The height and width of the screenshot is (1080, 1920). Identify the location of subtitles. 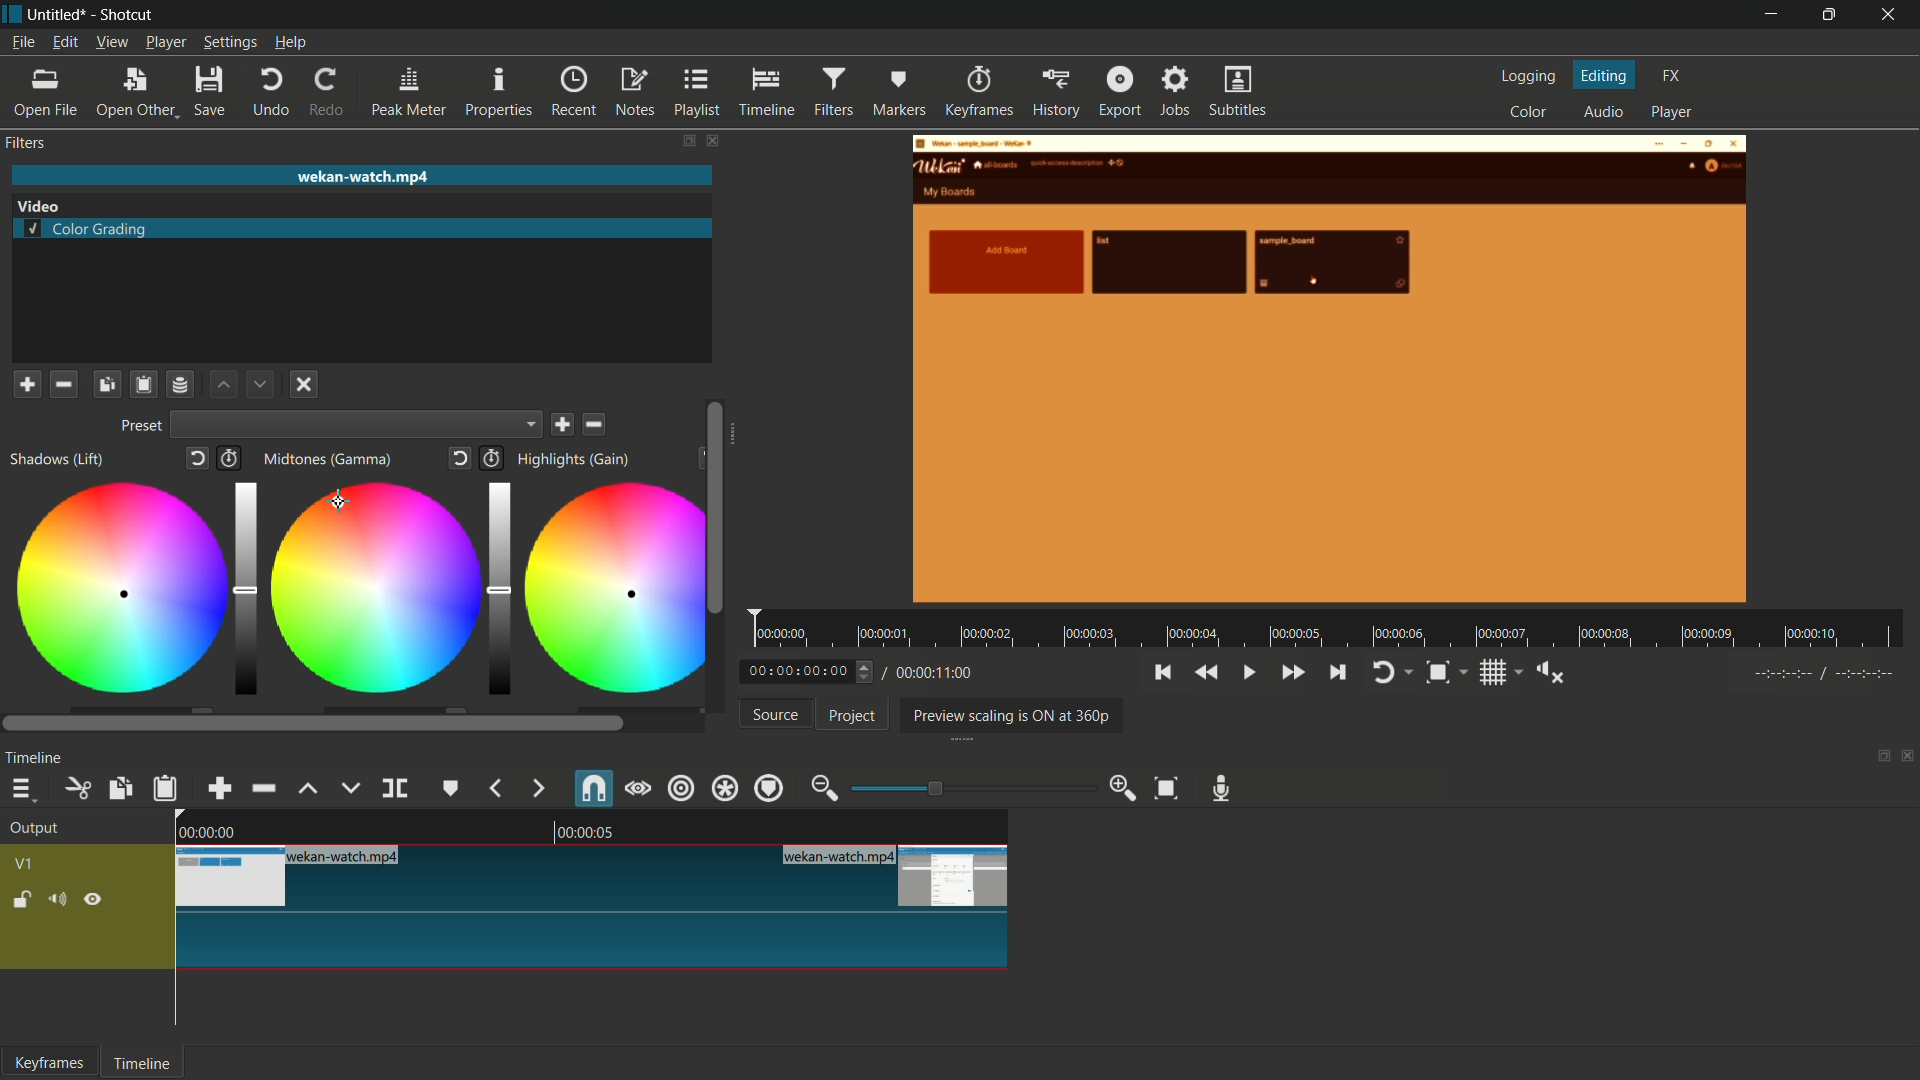
(1240, 91).